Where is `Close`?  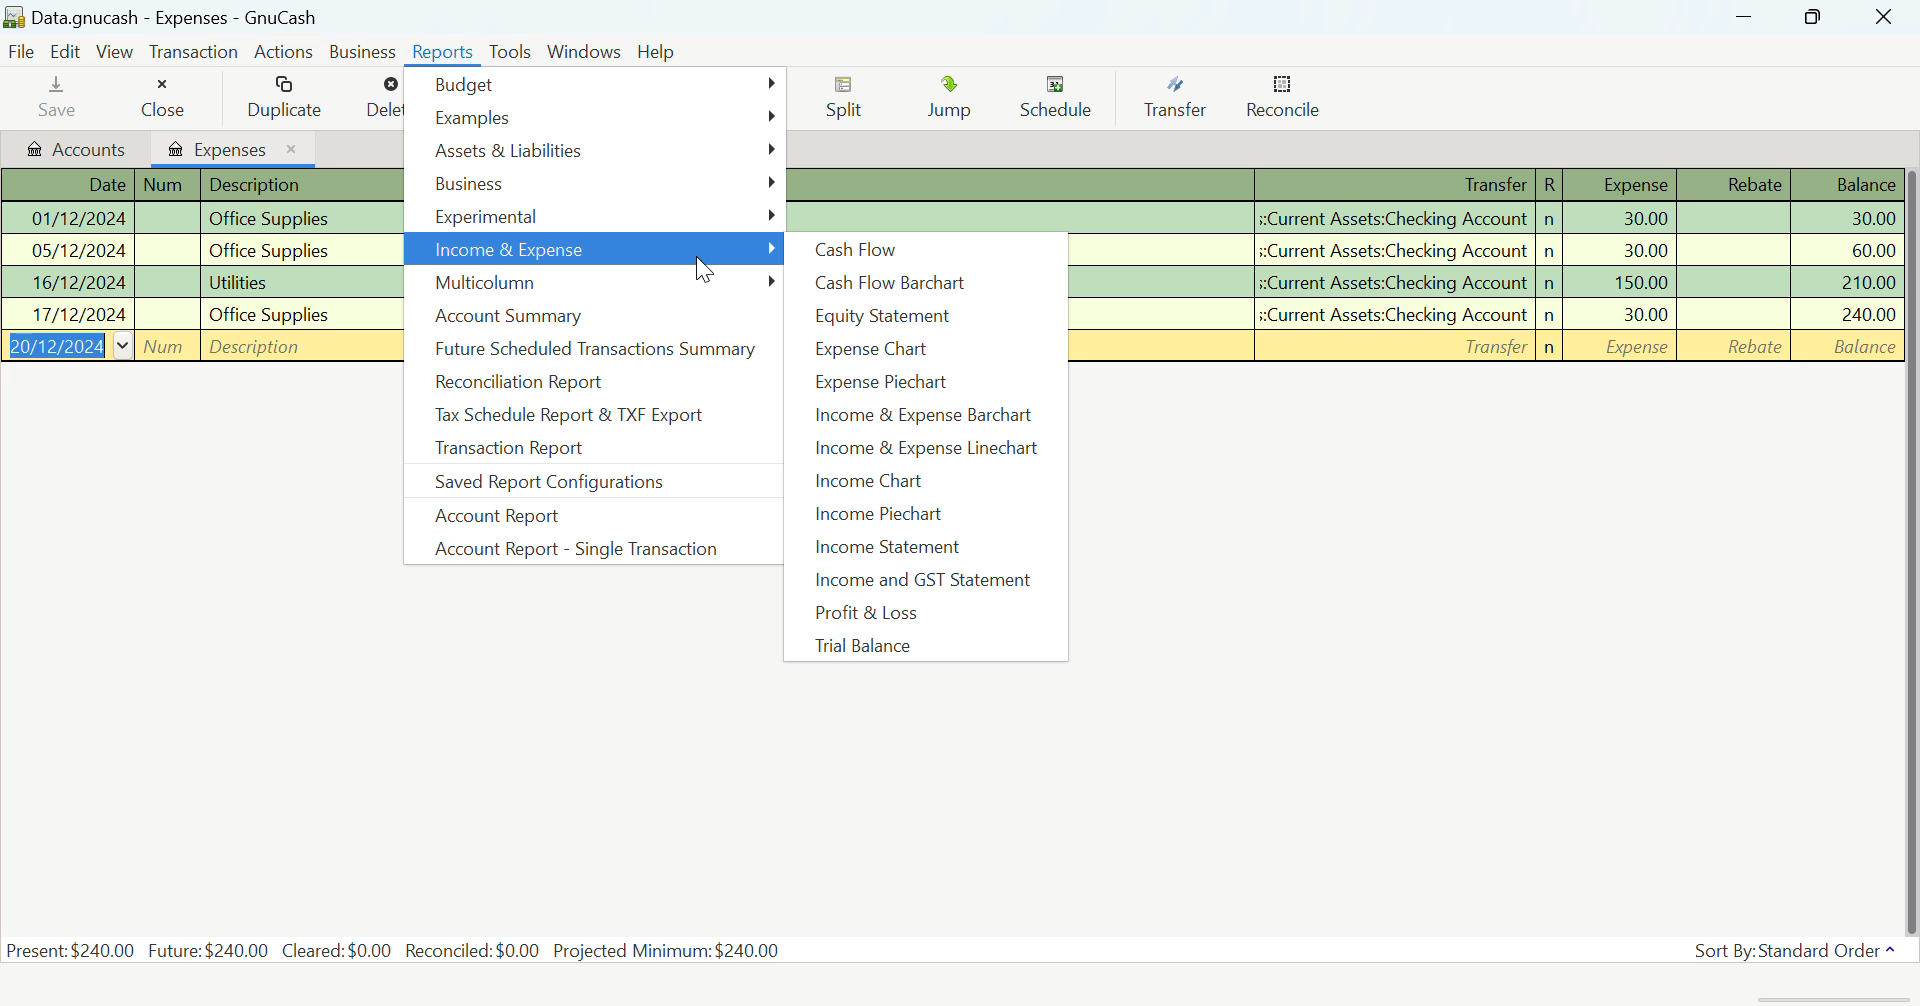
Close is located at coordinates (166, 98).